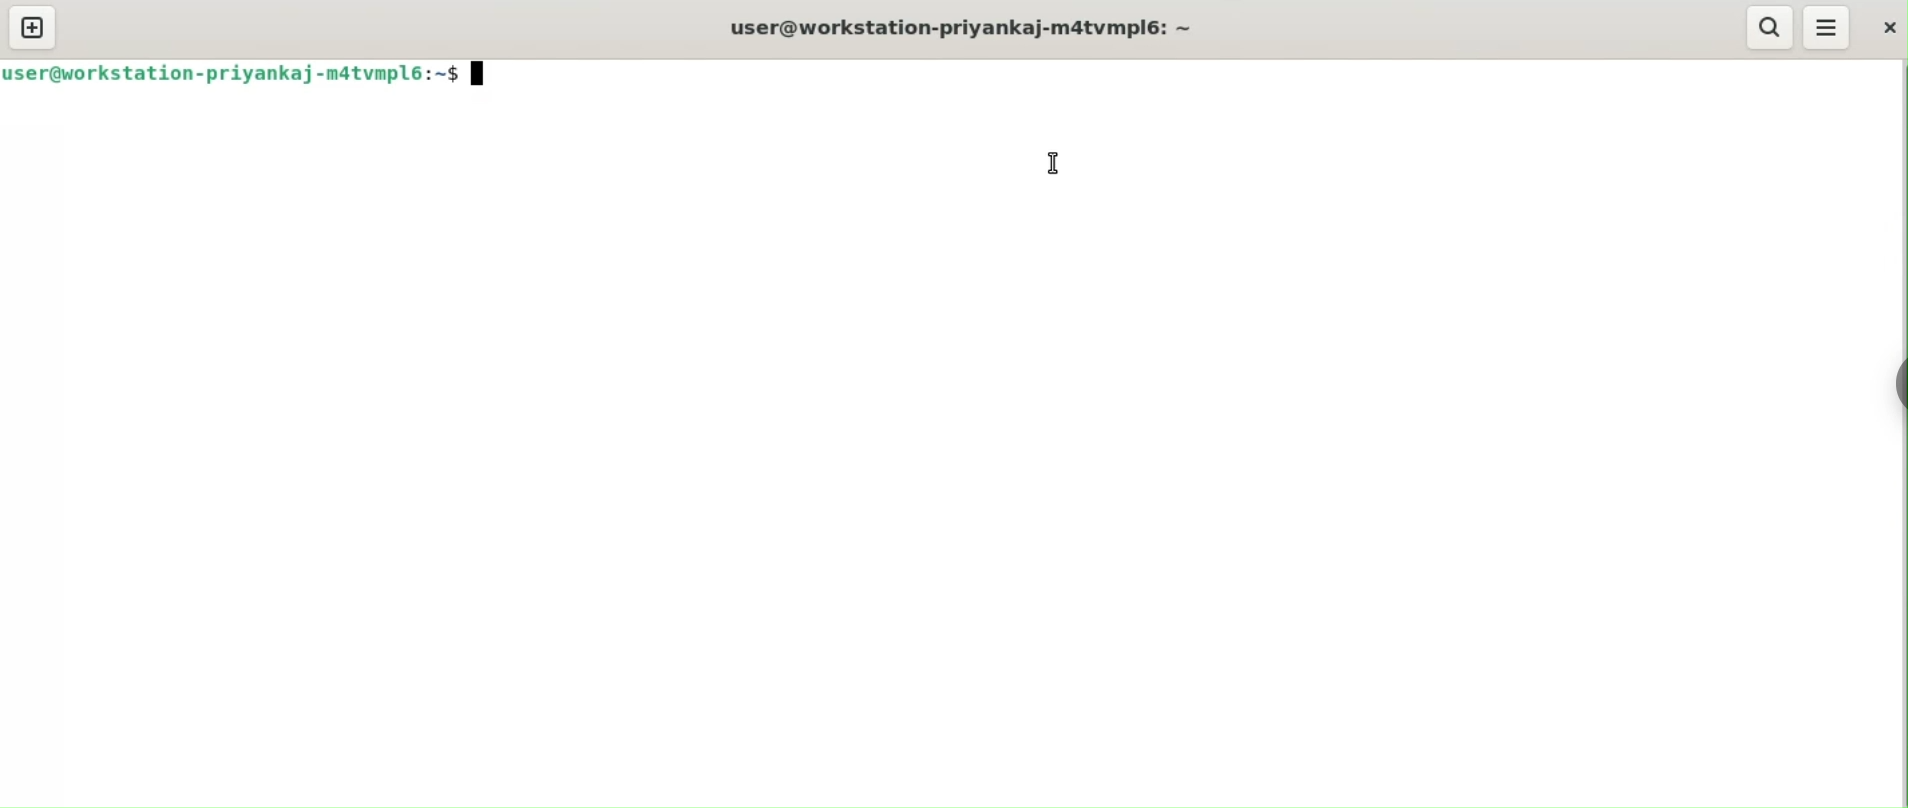  What do you see at coordinates (1055, 162) in the screenshot?
I see `cursor` at bounding box center [1055, 162].